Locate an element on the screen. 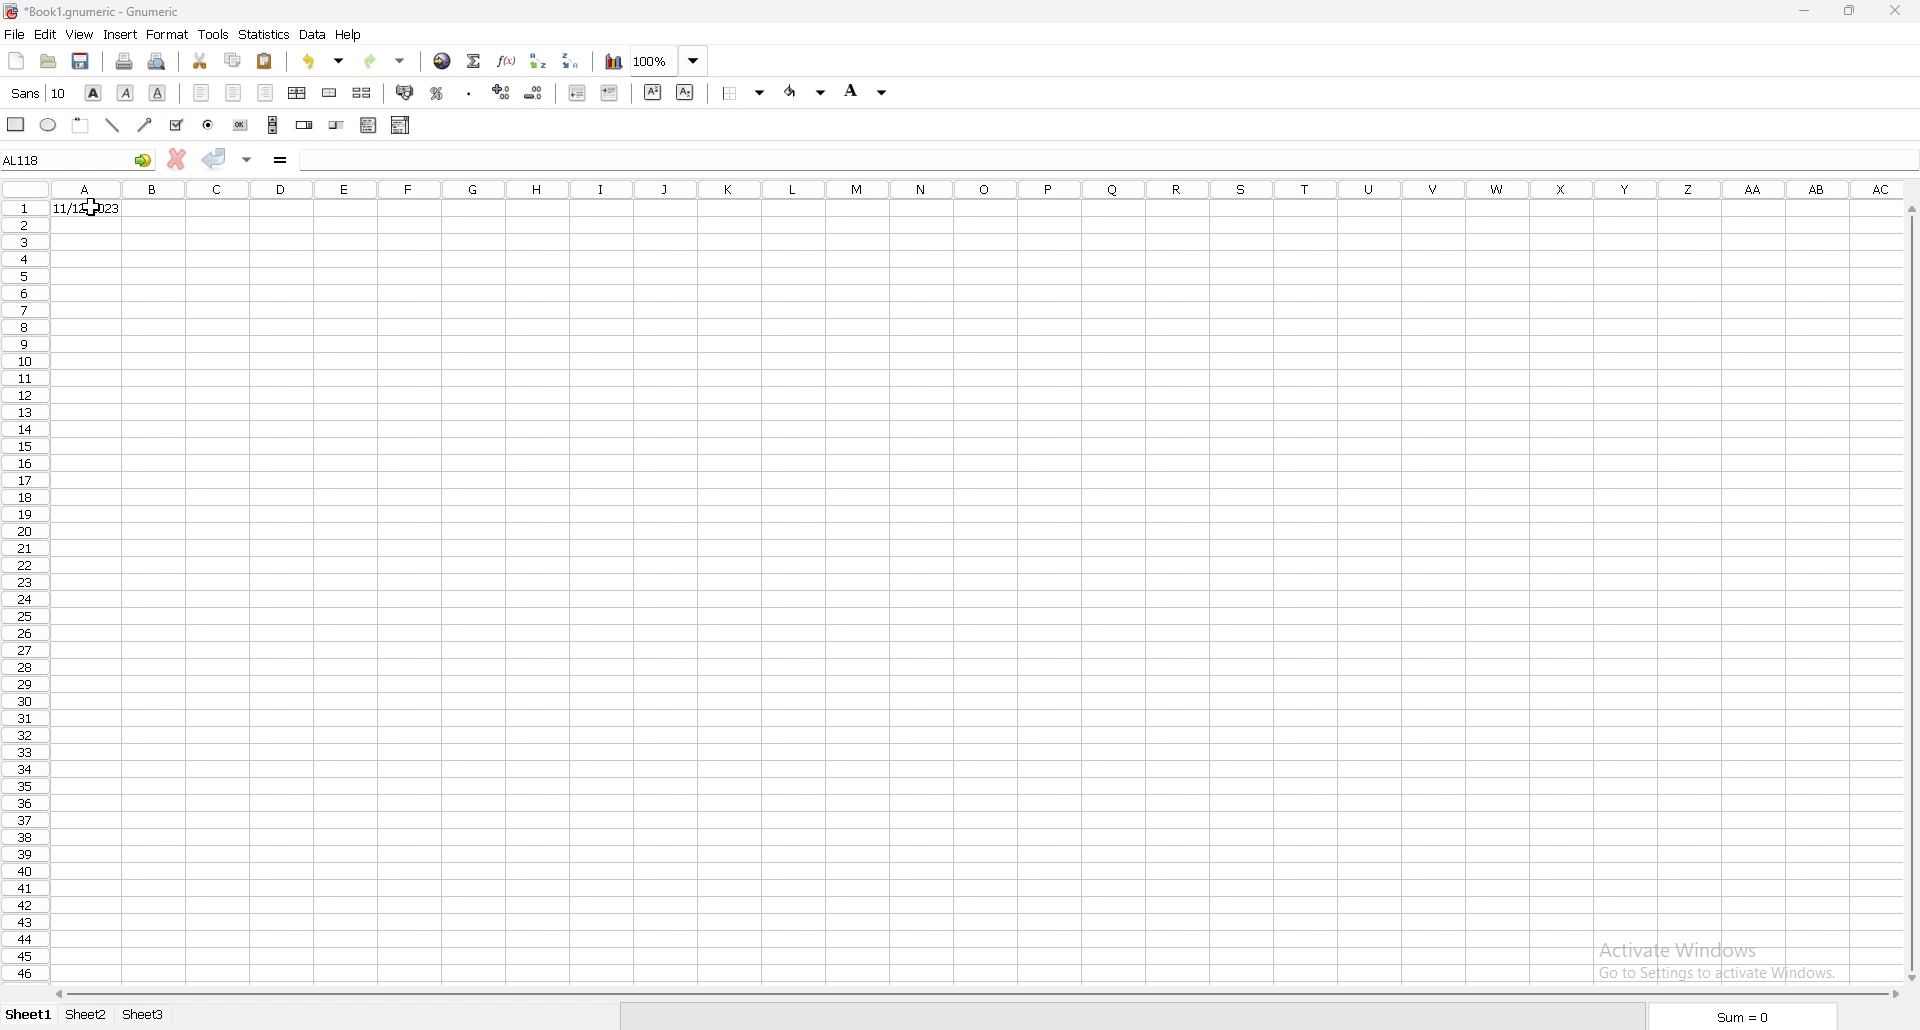 This screenshot has width=1920, height=1030. hyperlink is located at coordinates (443, 61).